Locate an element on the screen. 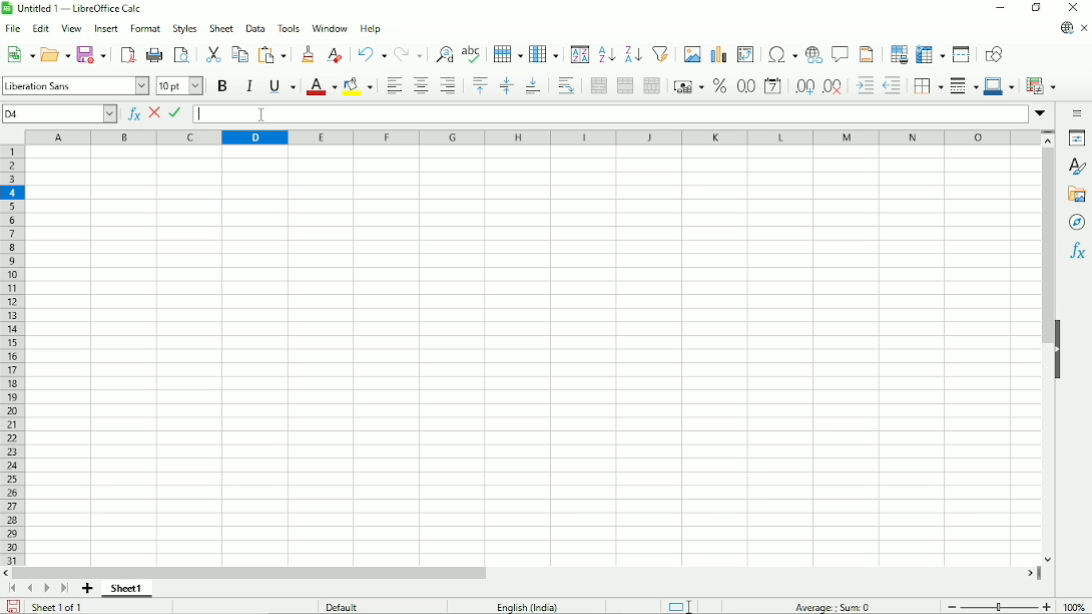  Align right is located at coordinates (449, 86).